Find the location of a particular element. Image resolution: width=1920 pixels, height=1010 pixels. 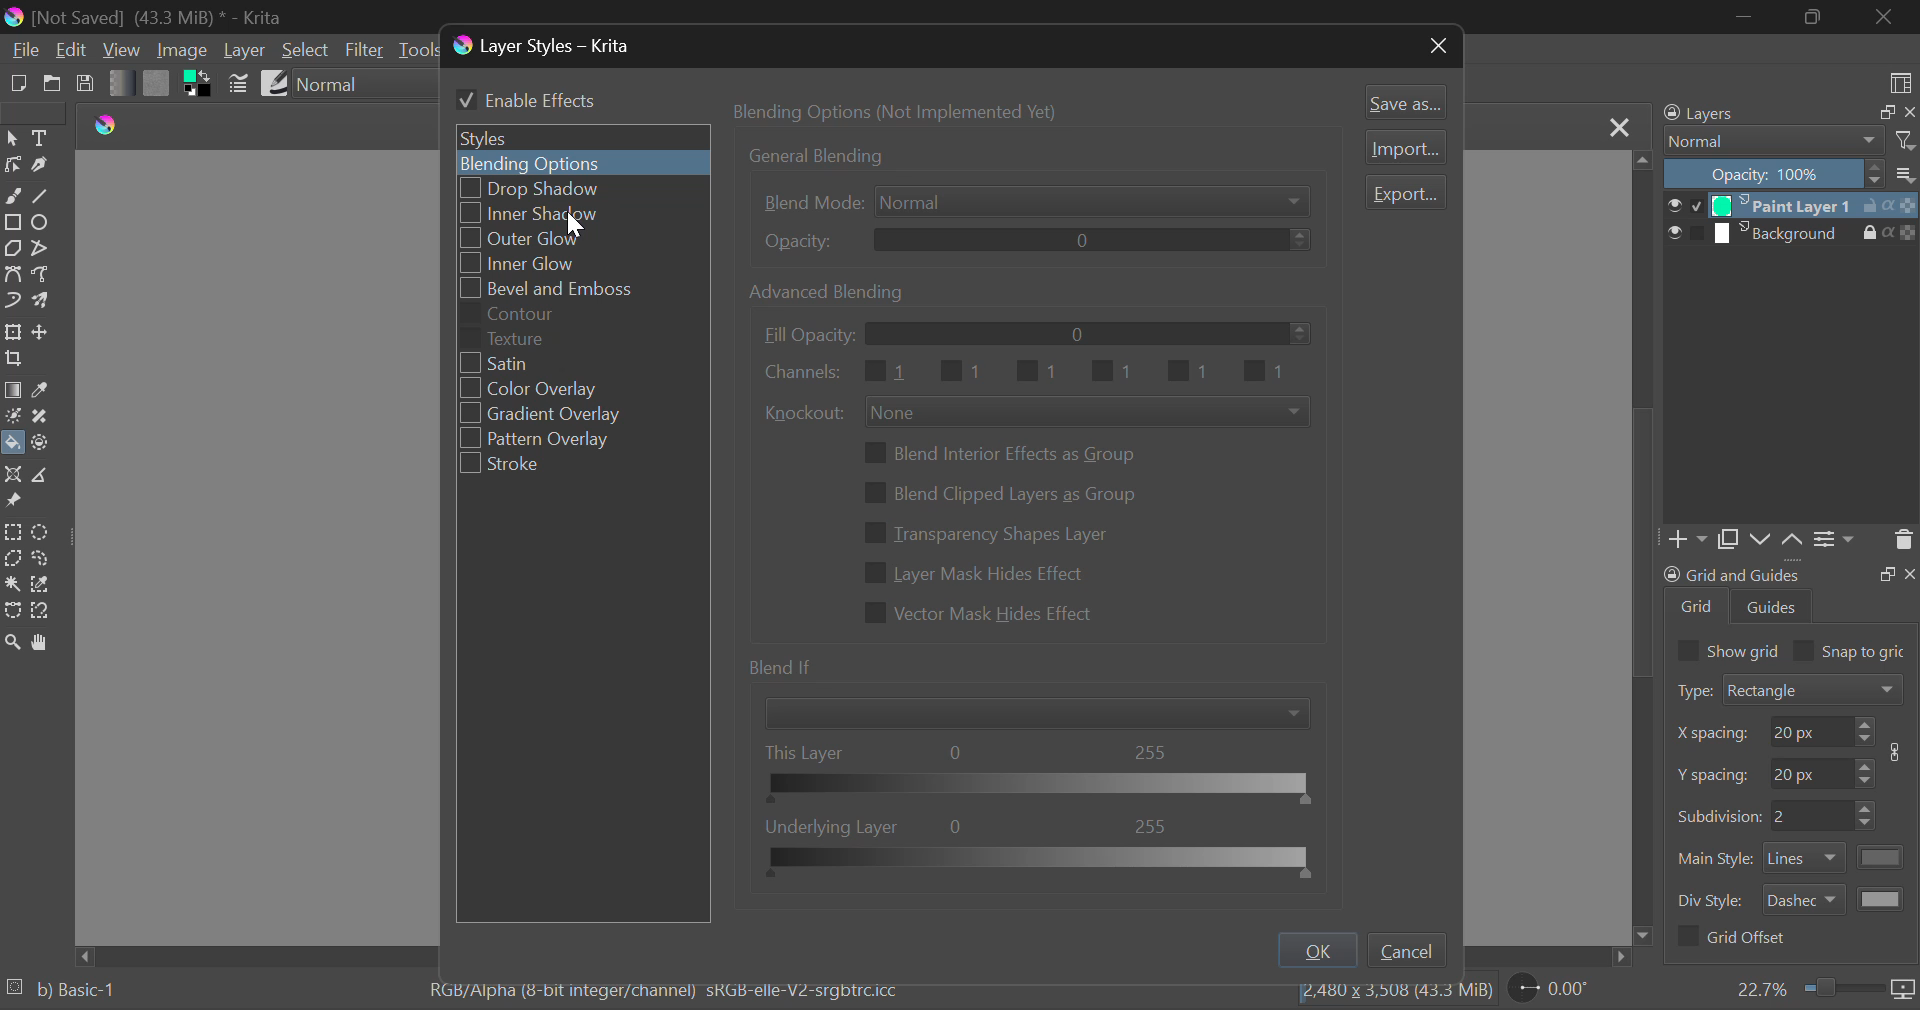

scrollbar is located at coordinates (1641, 563).